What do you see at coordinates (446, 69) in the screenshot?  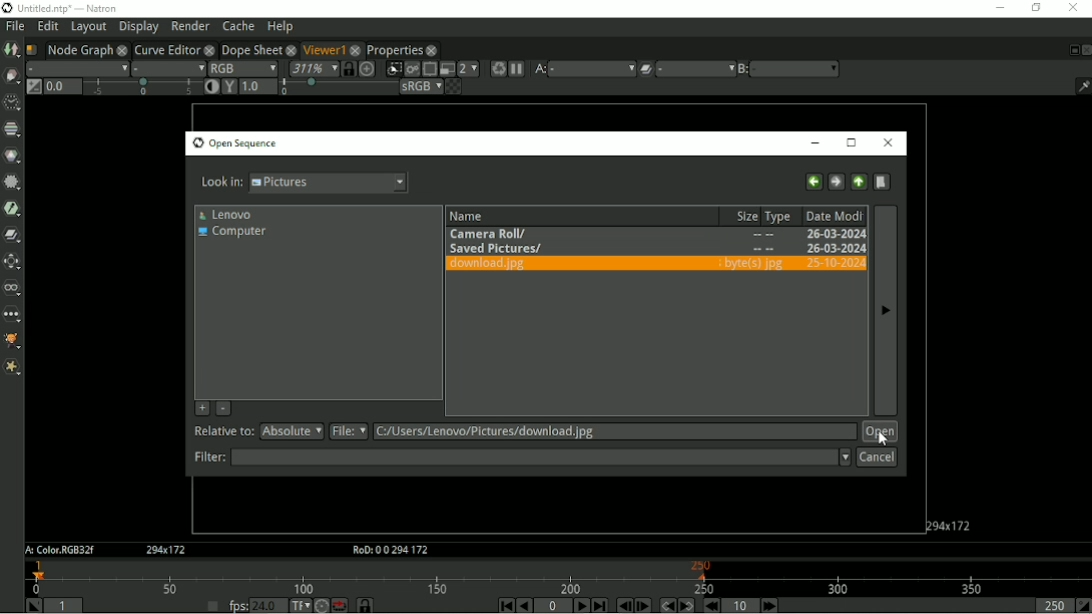 I see `Proxy mode` at bounding box center [446, 69].